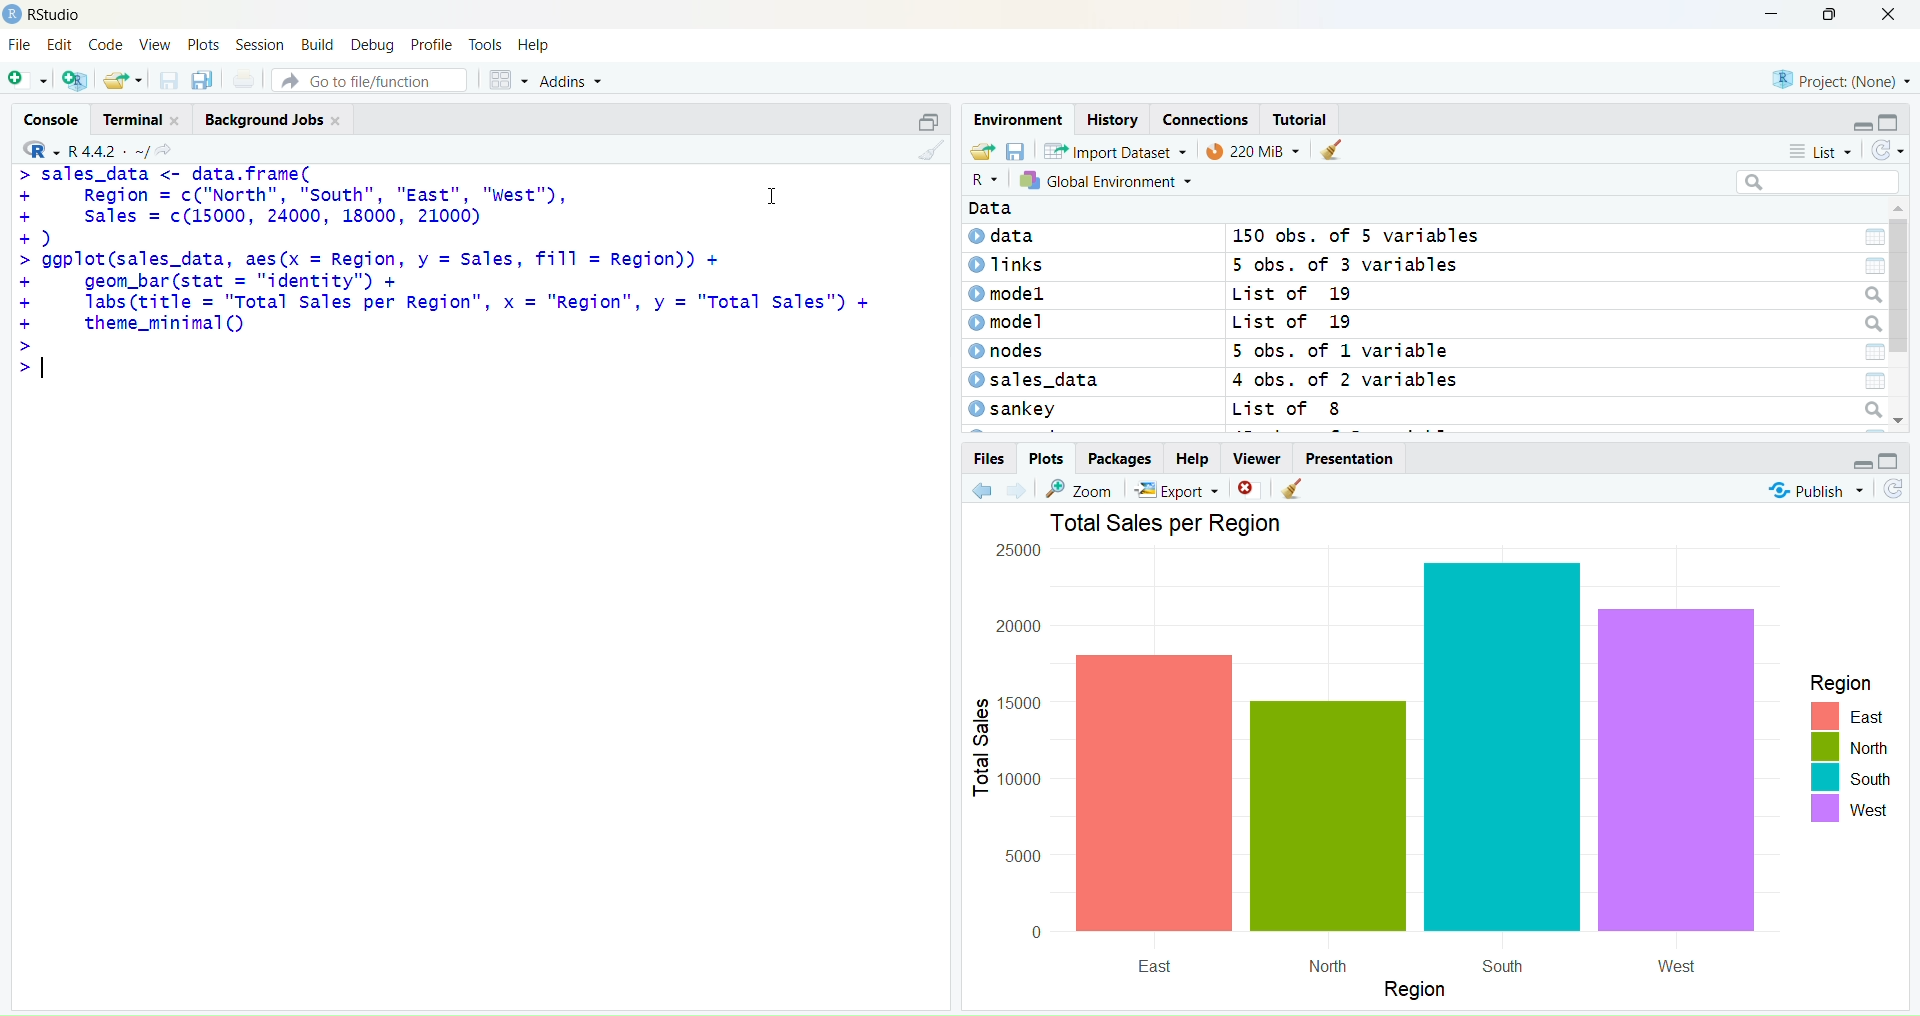  I want to click on Terminal, so click(137, 118).